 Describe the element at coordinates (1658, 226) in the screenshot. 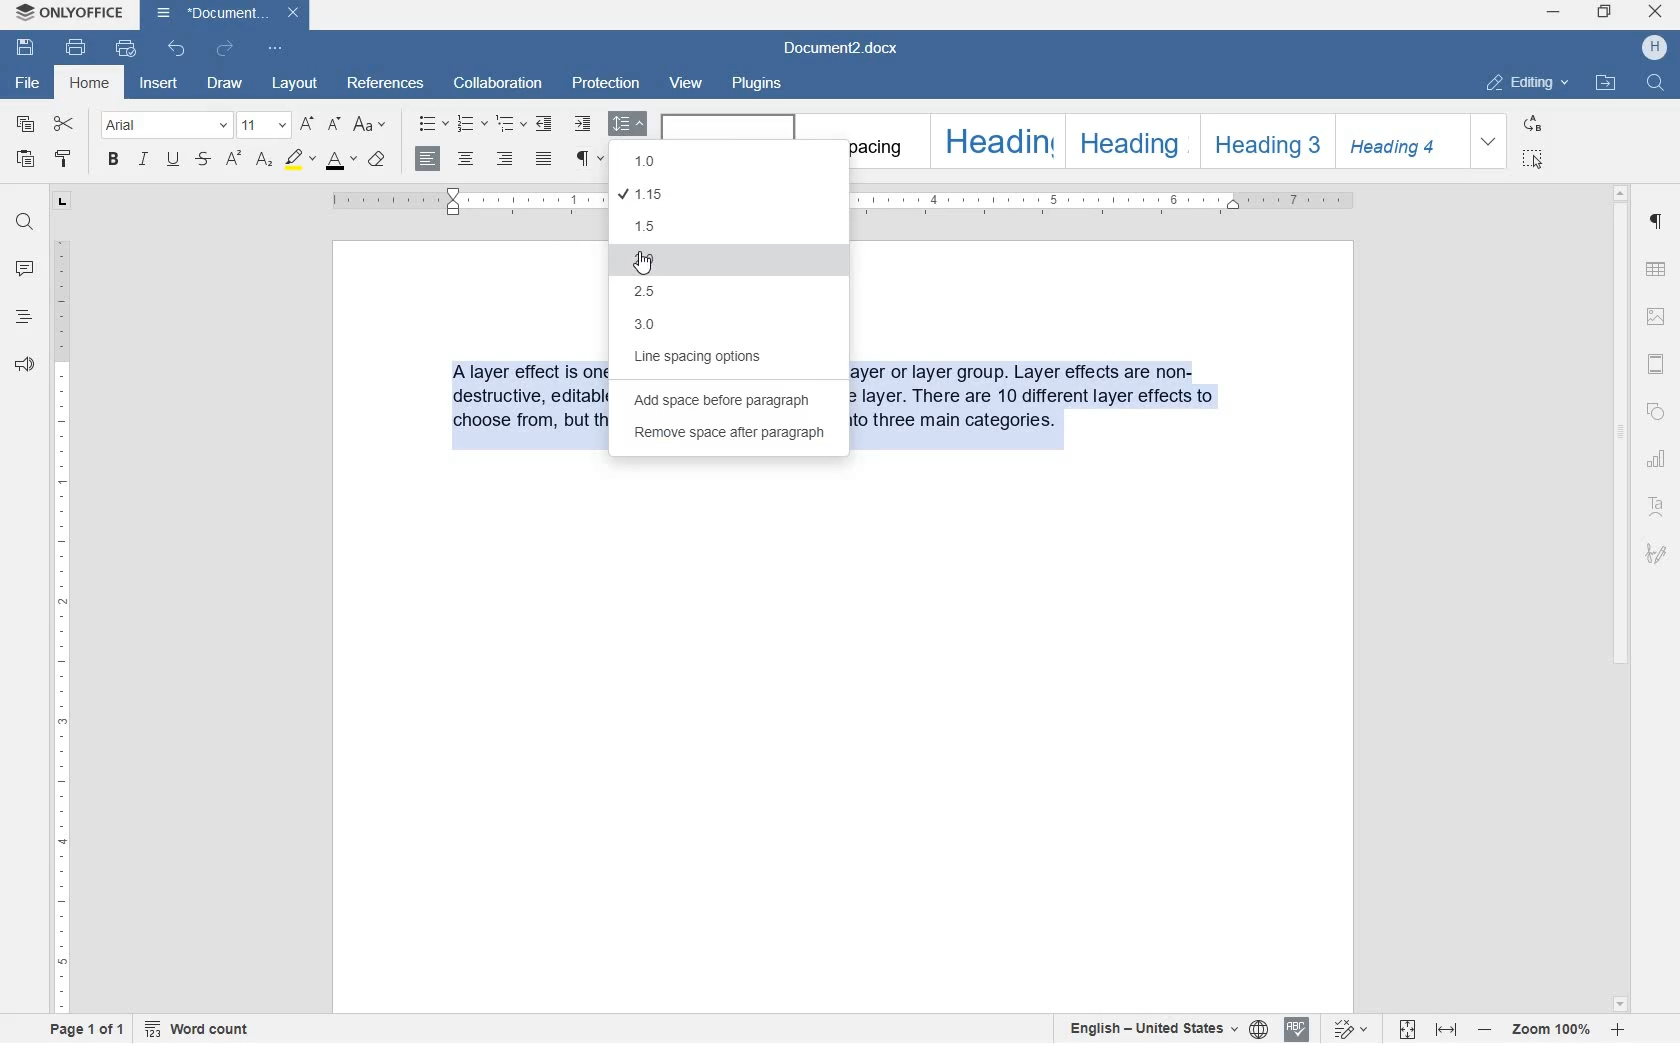

I see `paragraph settings` at that location.